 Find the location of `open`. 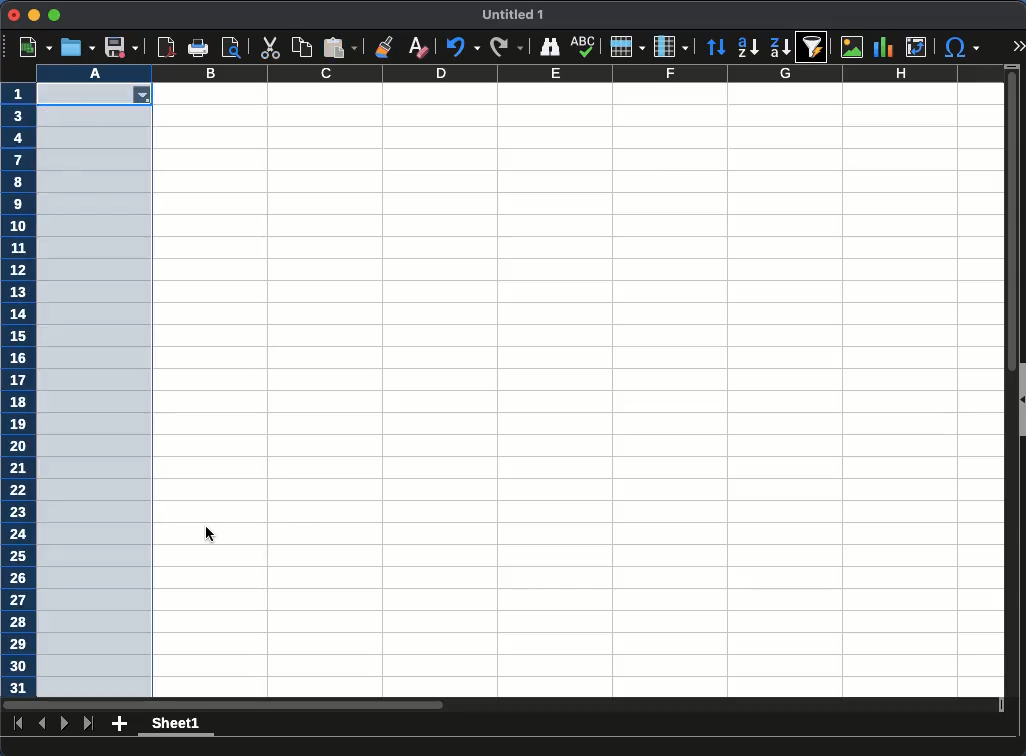

open is located at coordinates (78, 47).